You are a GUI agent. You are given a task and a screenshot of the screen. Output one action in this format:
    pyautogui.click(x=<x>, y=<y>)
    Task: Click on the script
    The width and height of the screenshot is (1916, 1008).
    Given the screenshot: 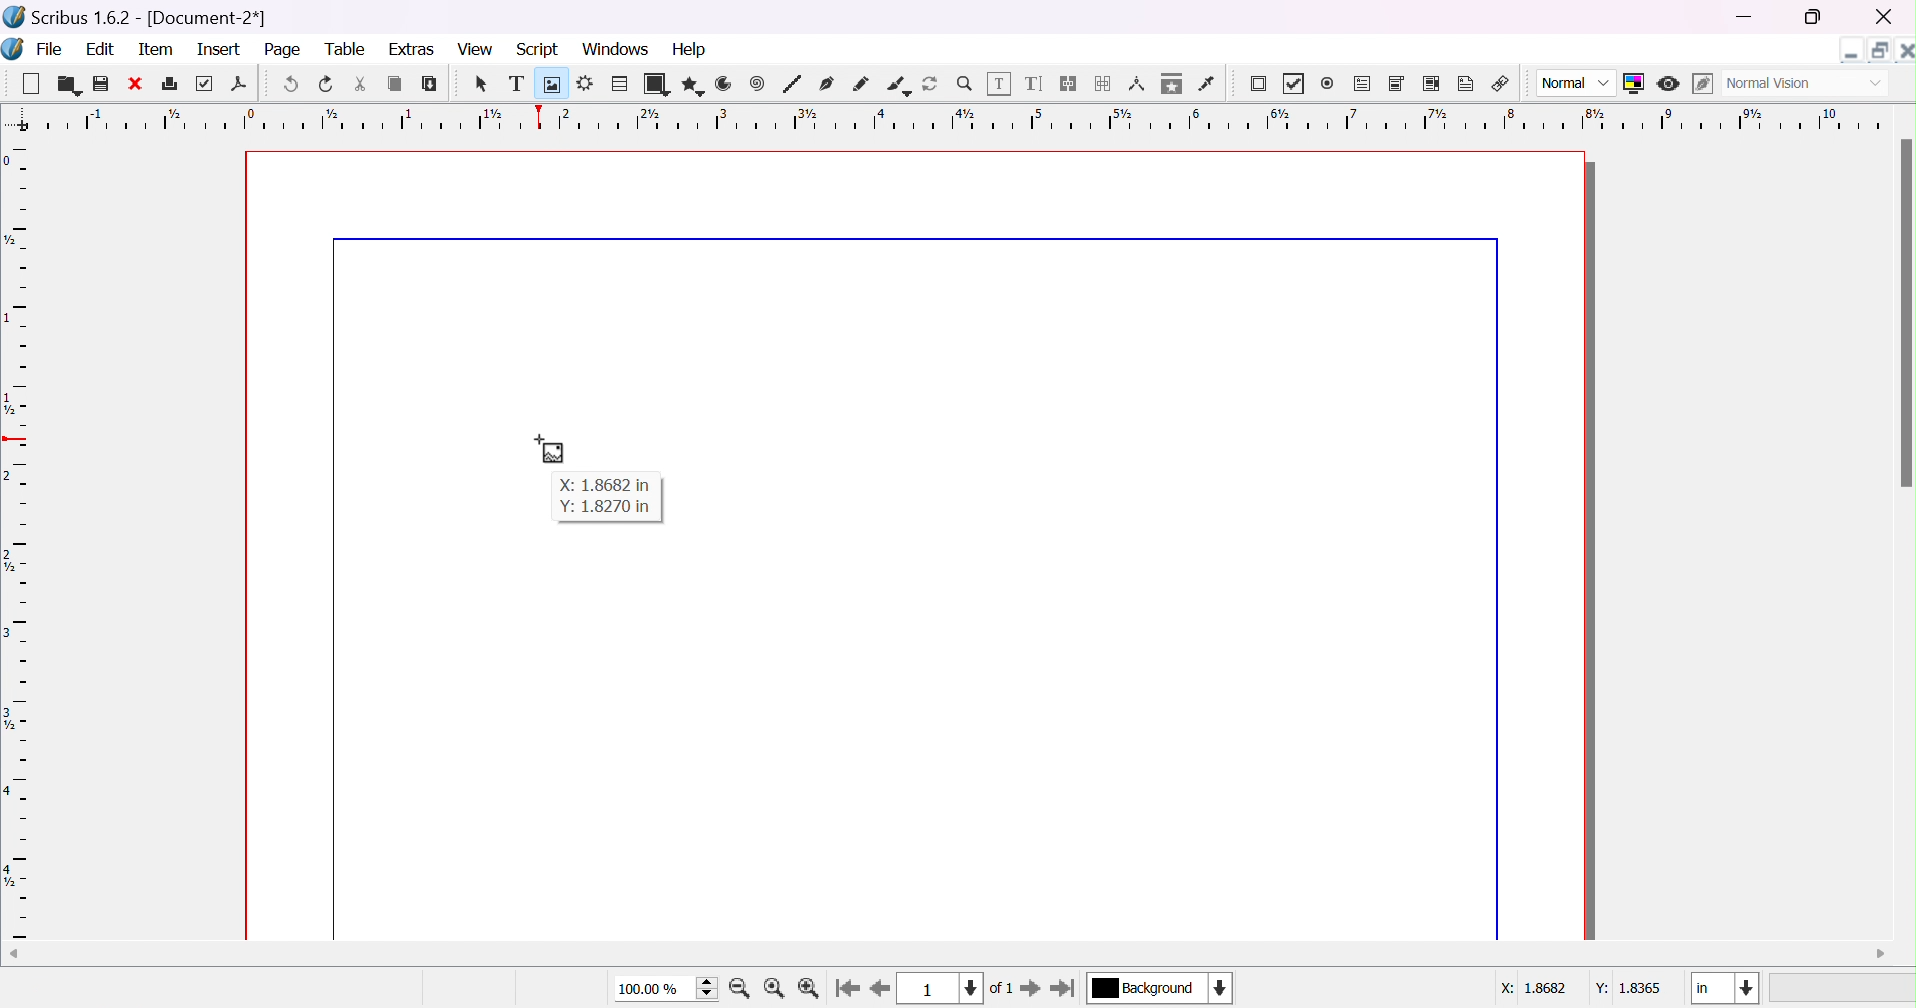 What is the action you would take?
    pyautogui.click(x=538, y=50)
    